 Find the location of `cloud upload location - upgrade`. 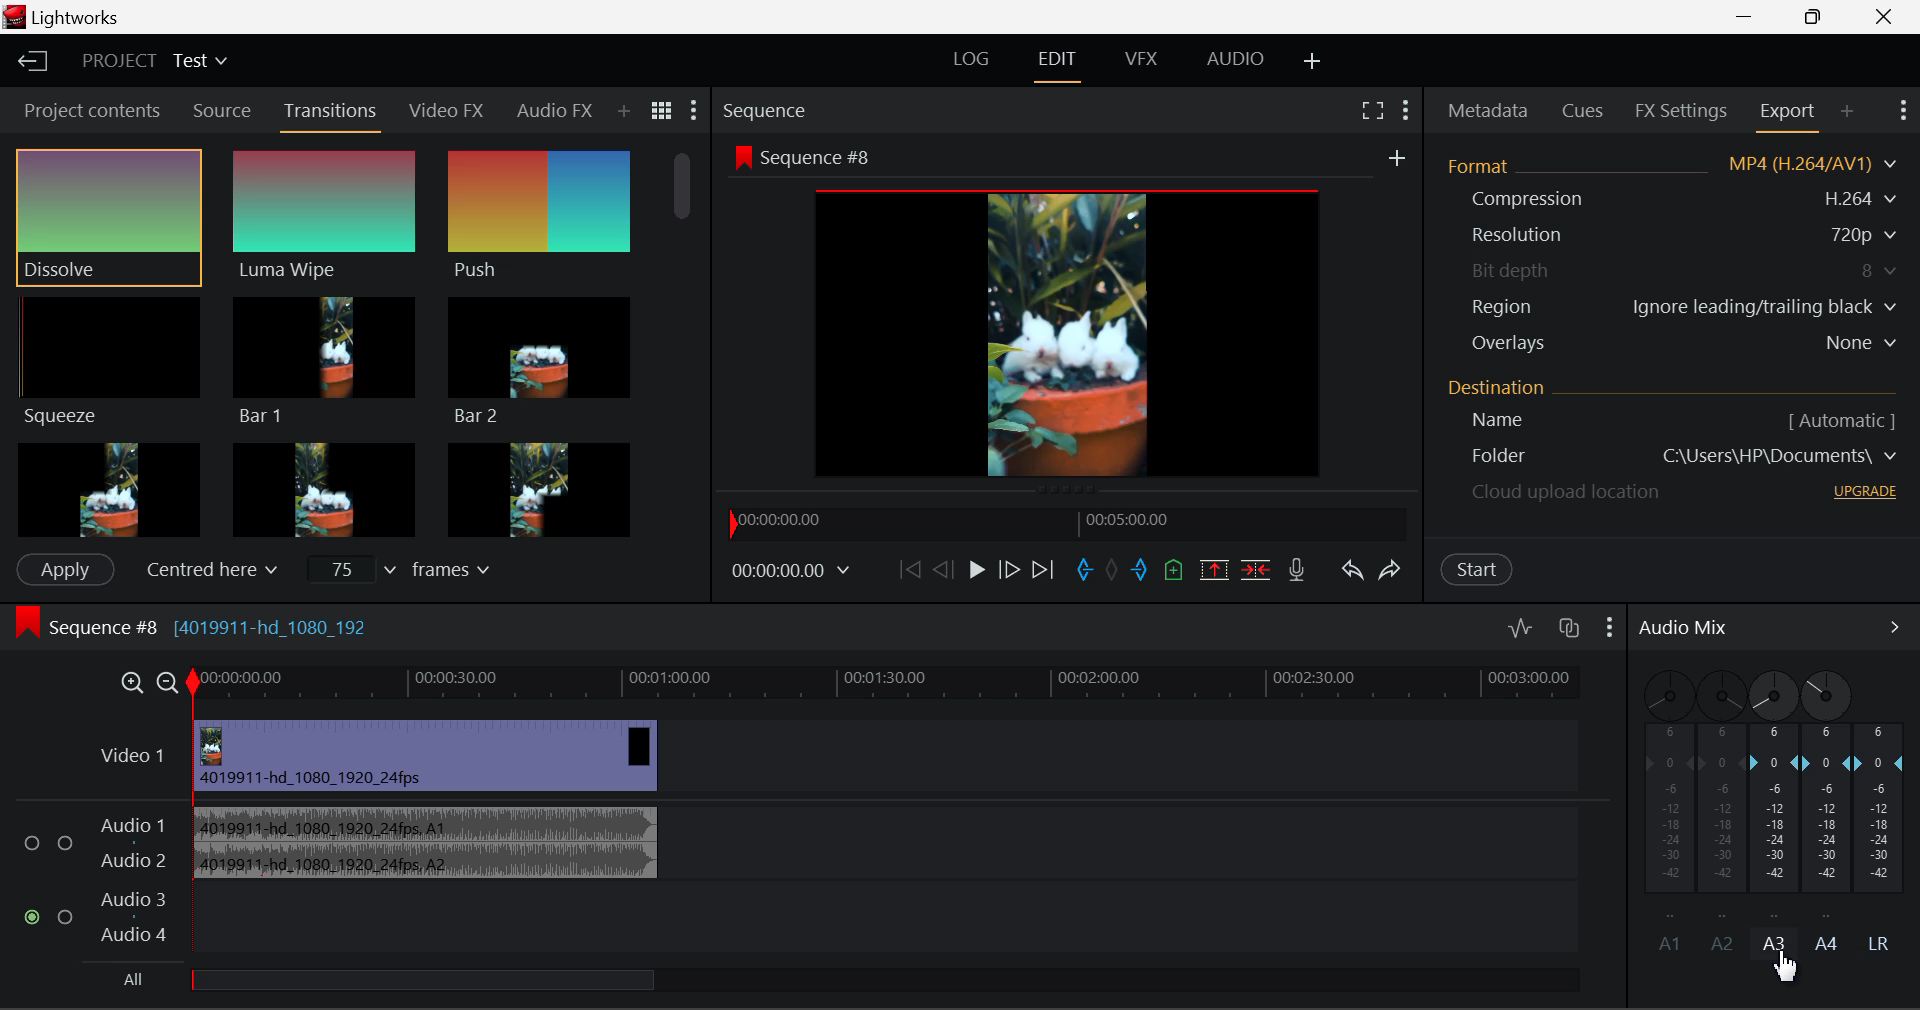

cloud upload location - upgrade is located at coordinates (1670, 491).